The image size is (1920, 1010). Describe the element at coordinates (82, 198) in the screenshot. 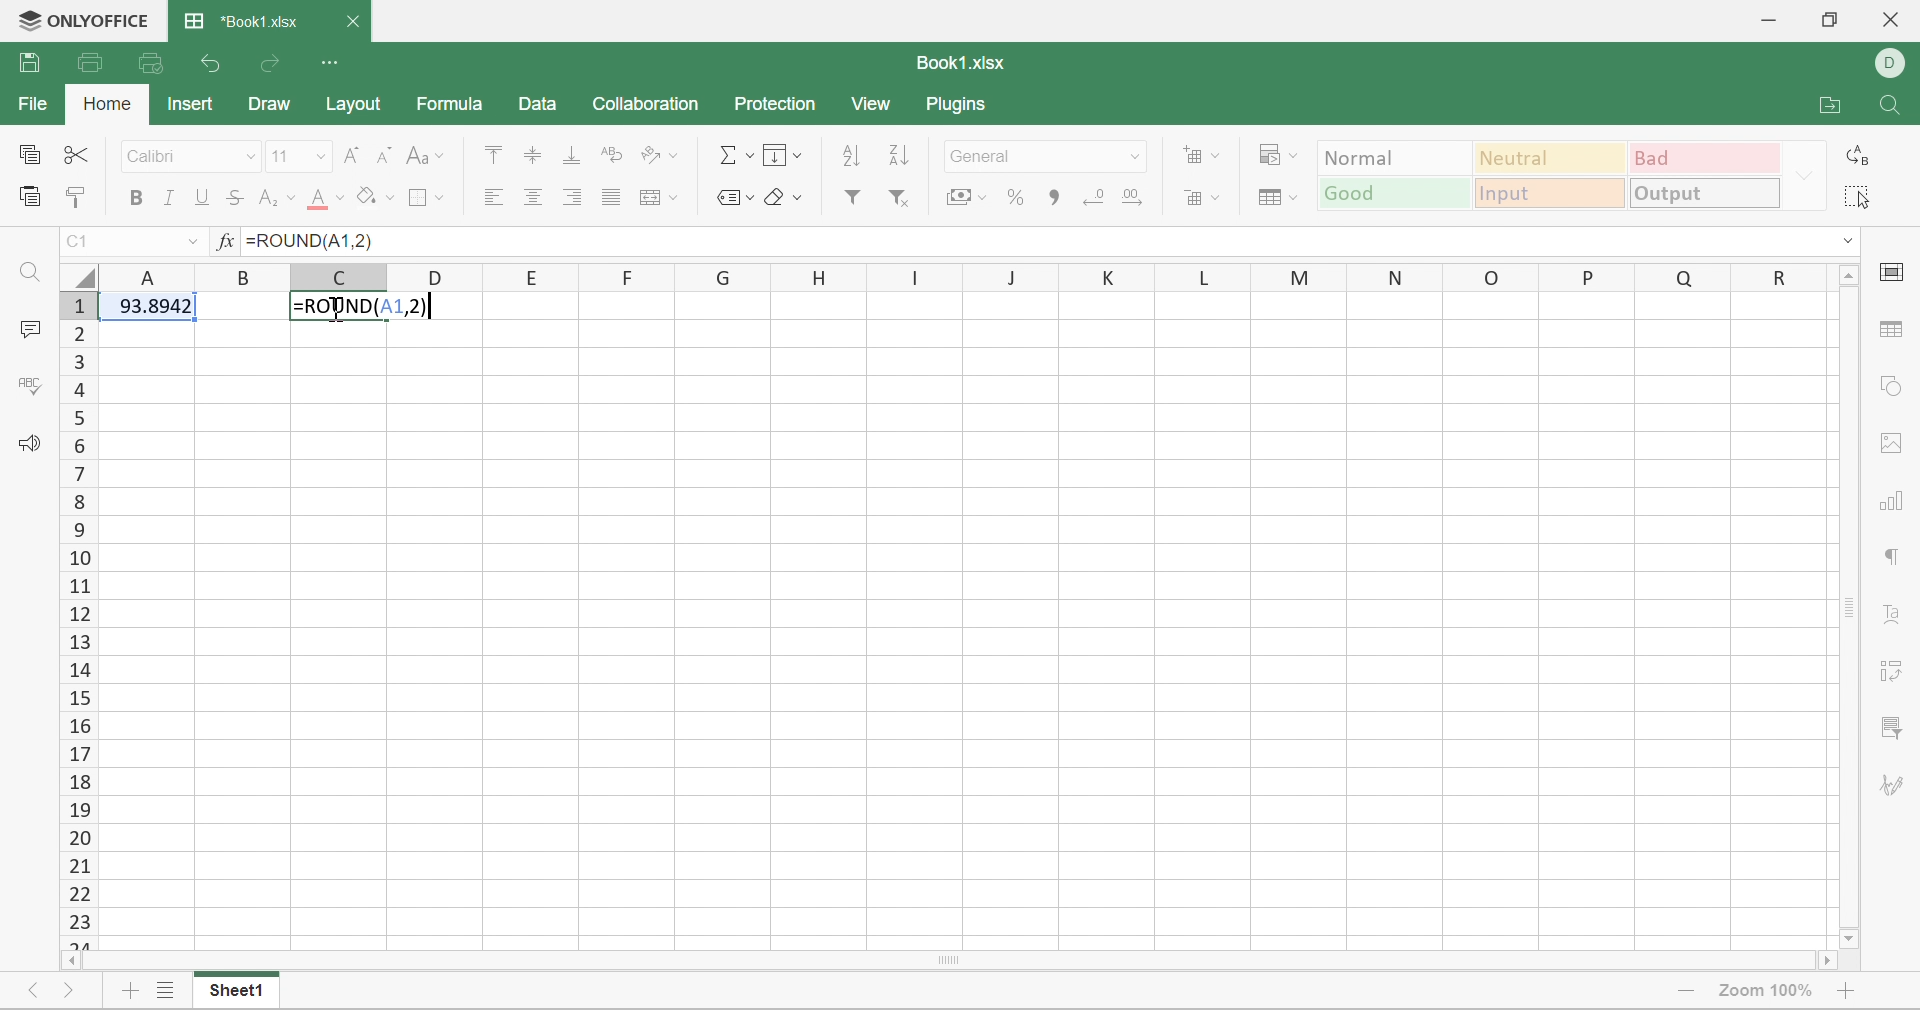

I see `Copy Style` at that location.